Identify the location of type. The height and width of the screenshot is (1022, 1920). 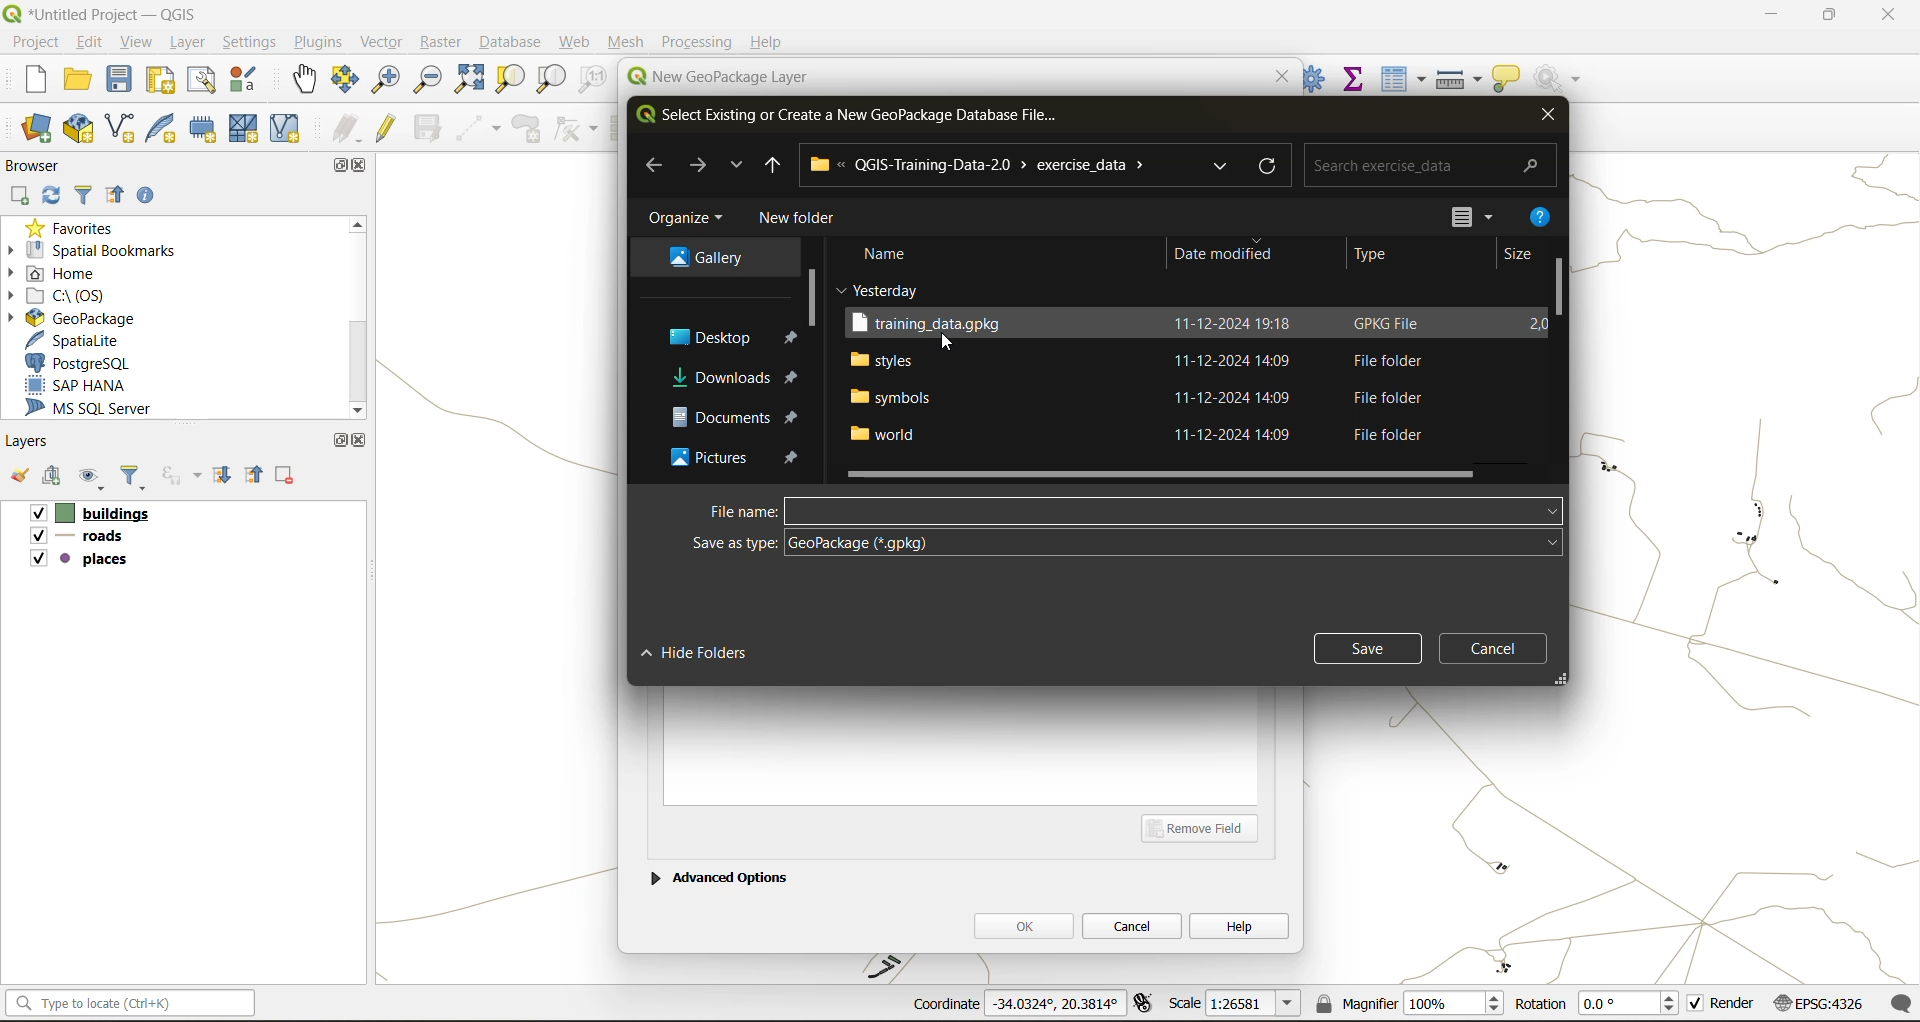
(1383, 257).